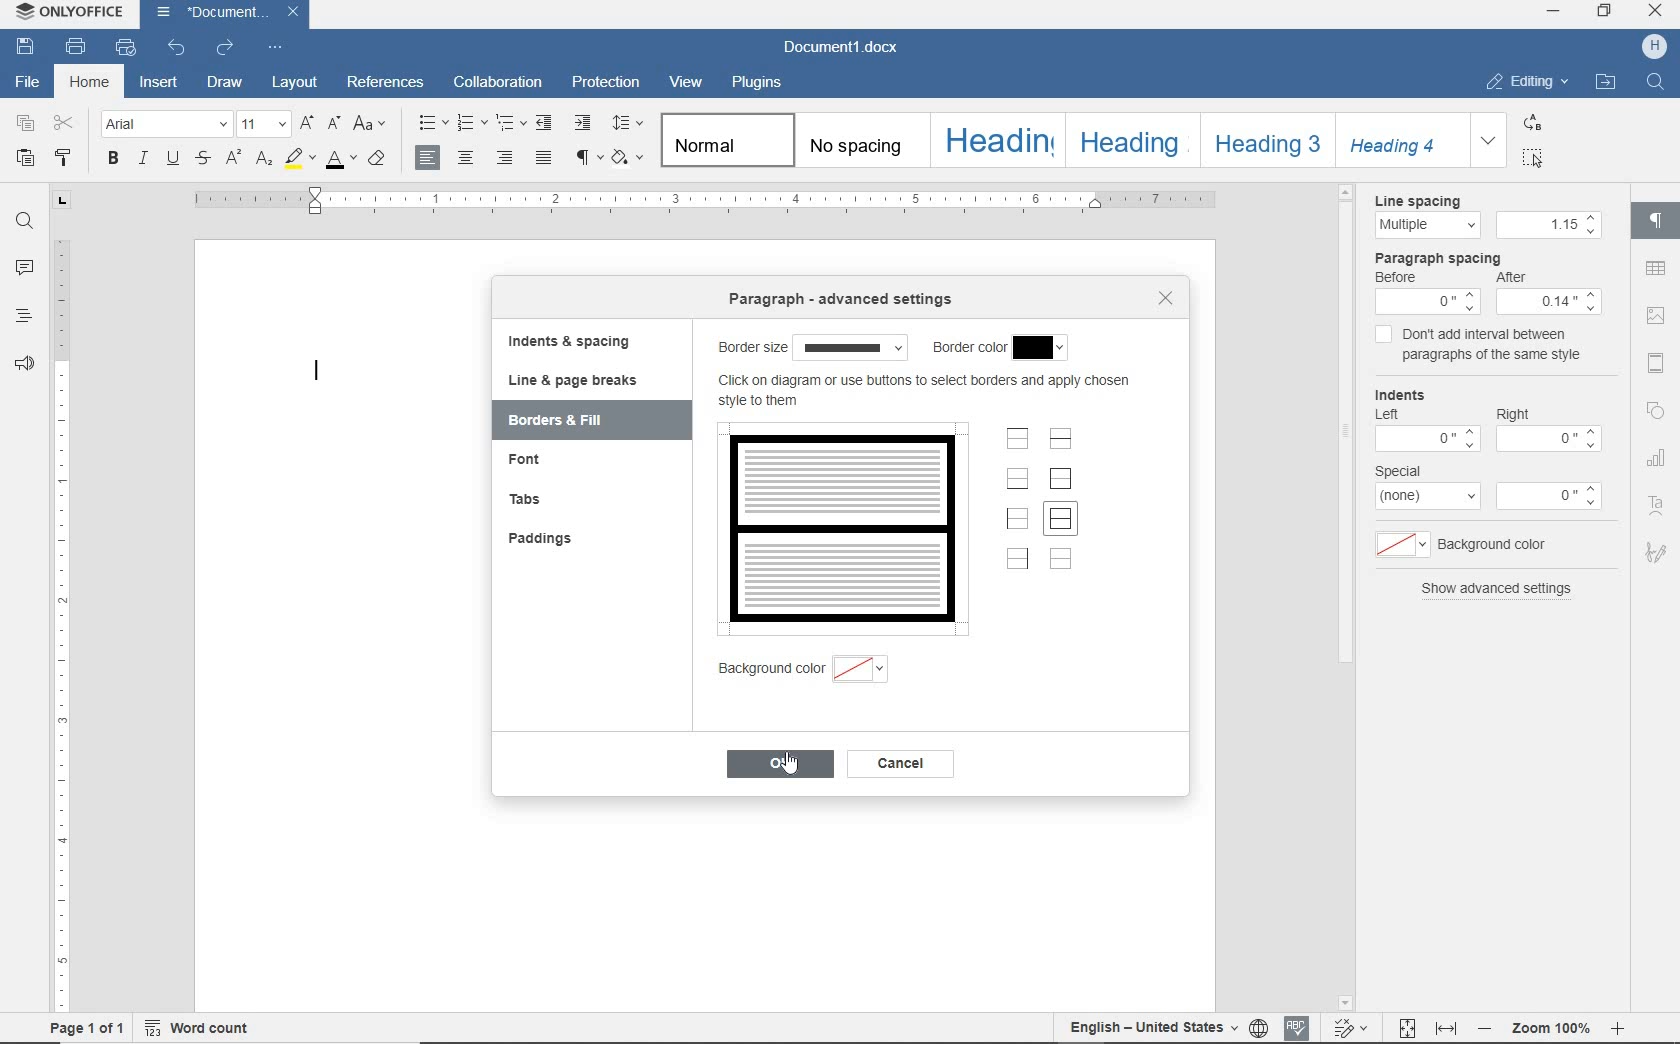 The image size is (1680, 1044). I want to click on indents & spacing, so click(570, 344).